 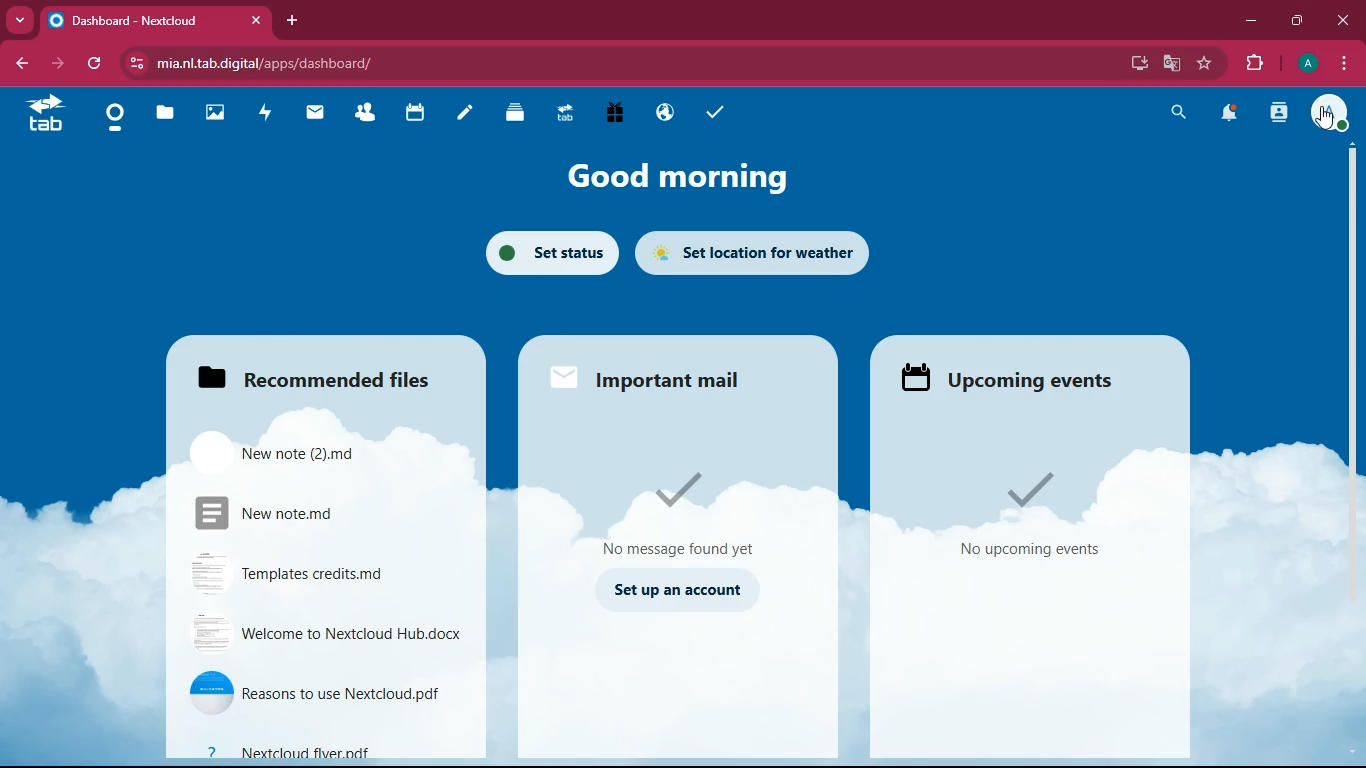 What do you see at coordinates (134, 64) in the screenshot?
I see `view site information` at bounding box center [134, 64].